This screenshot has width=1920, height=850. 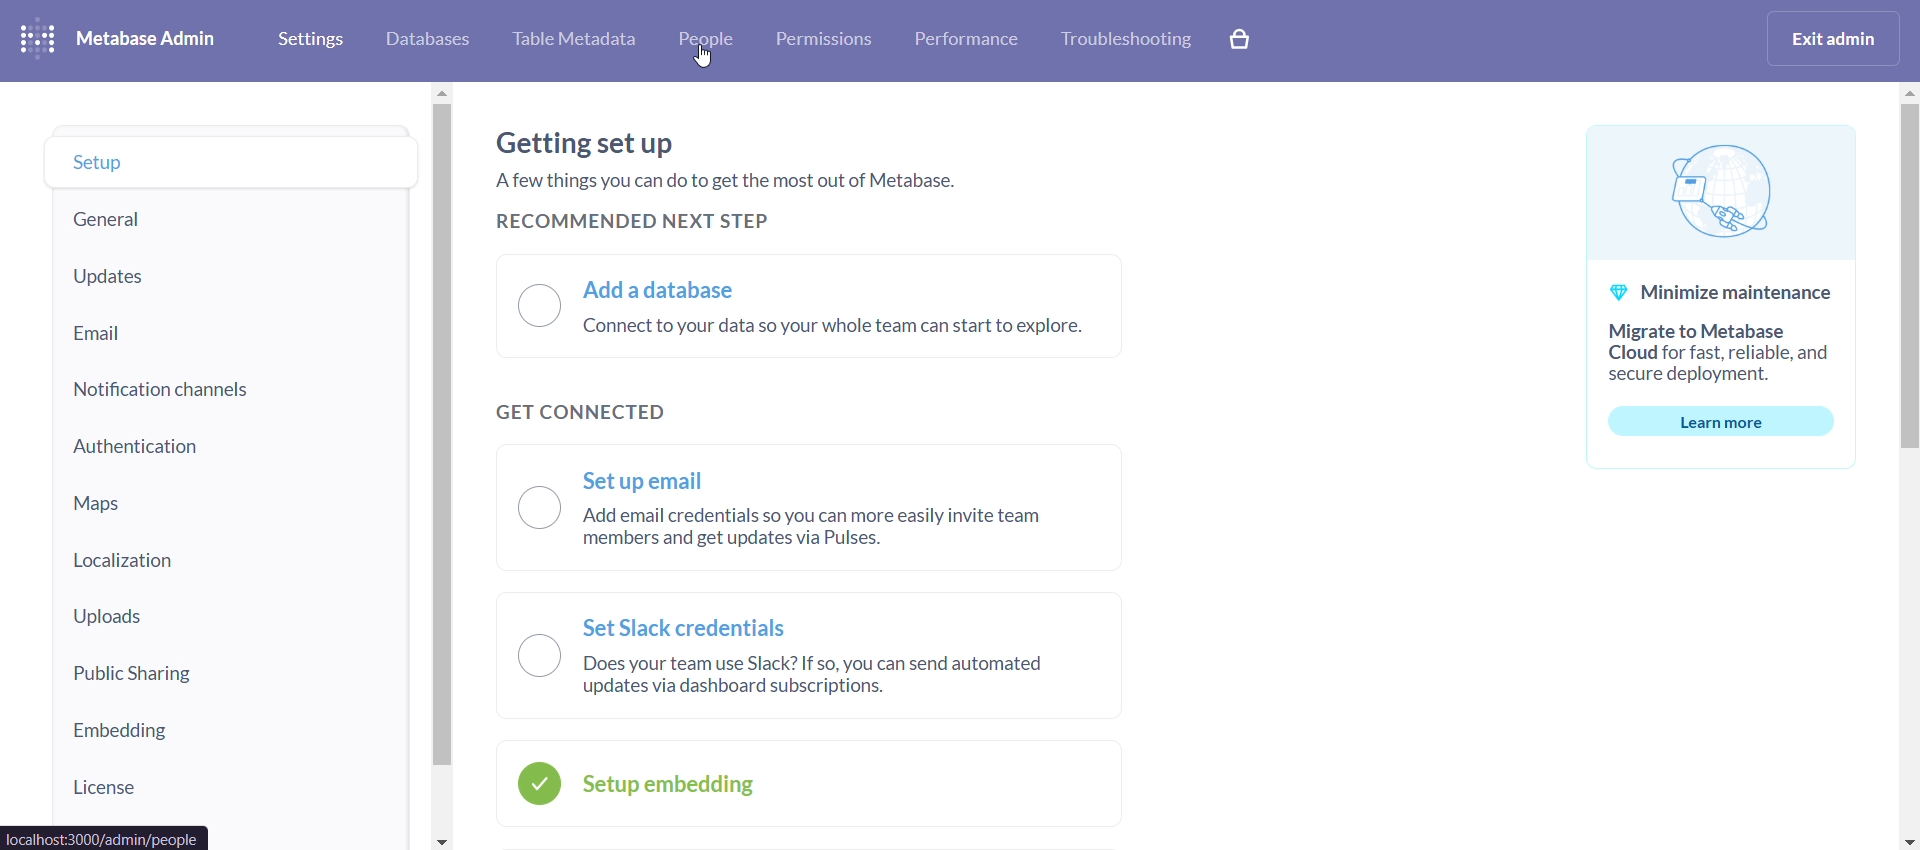 I want to click on troubleshooting, so click(x=1124, y=40).